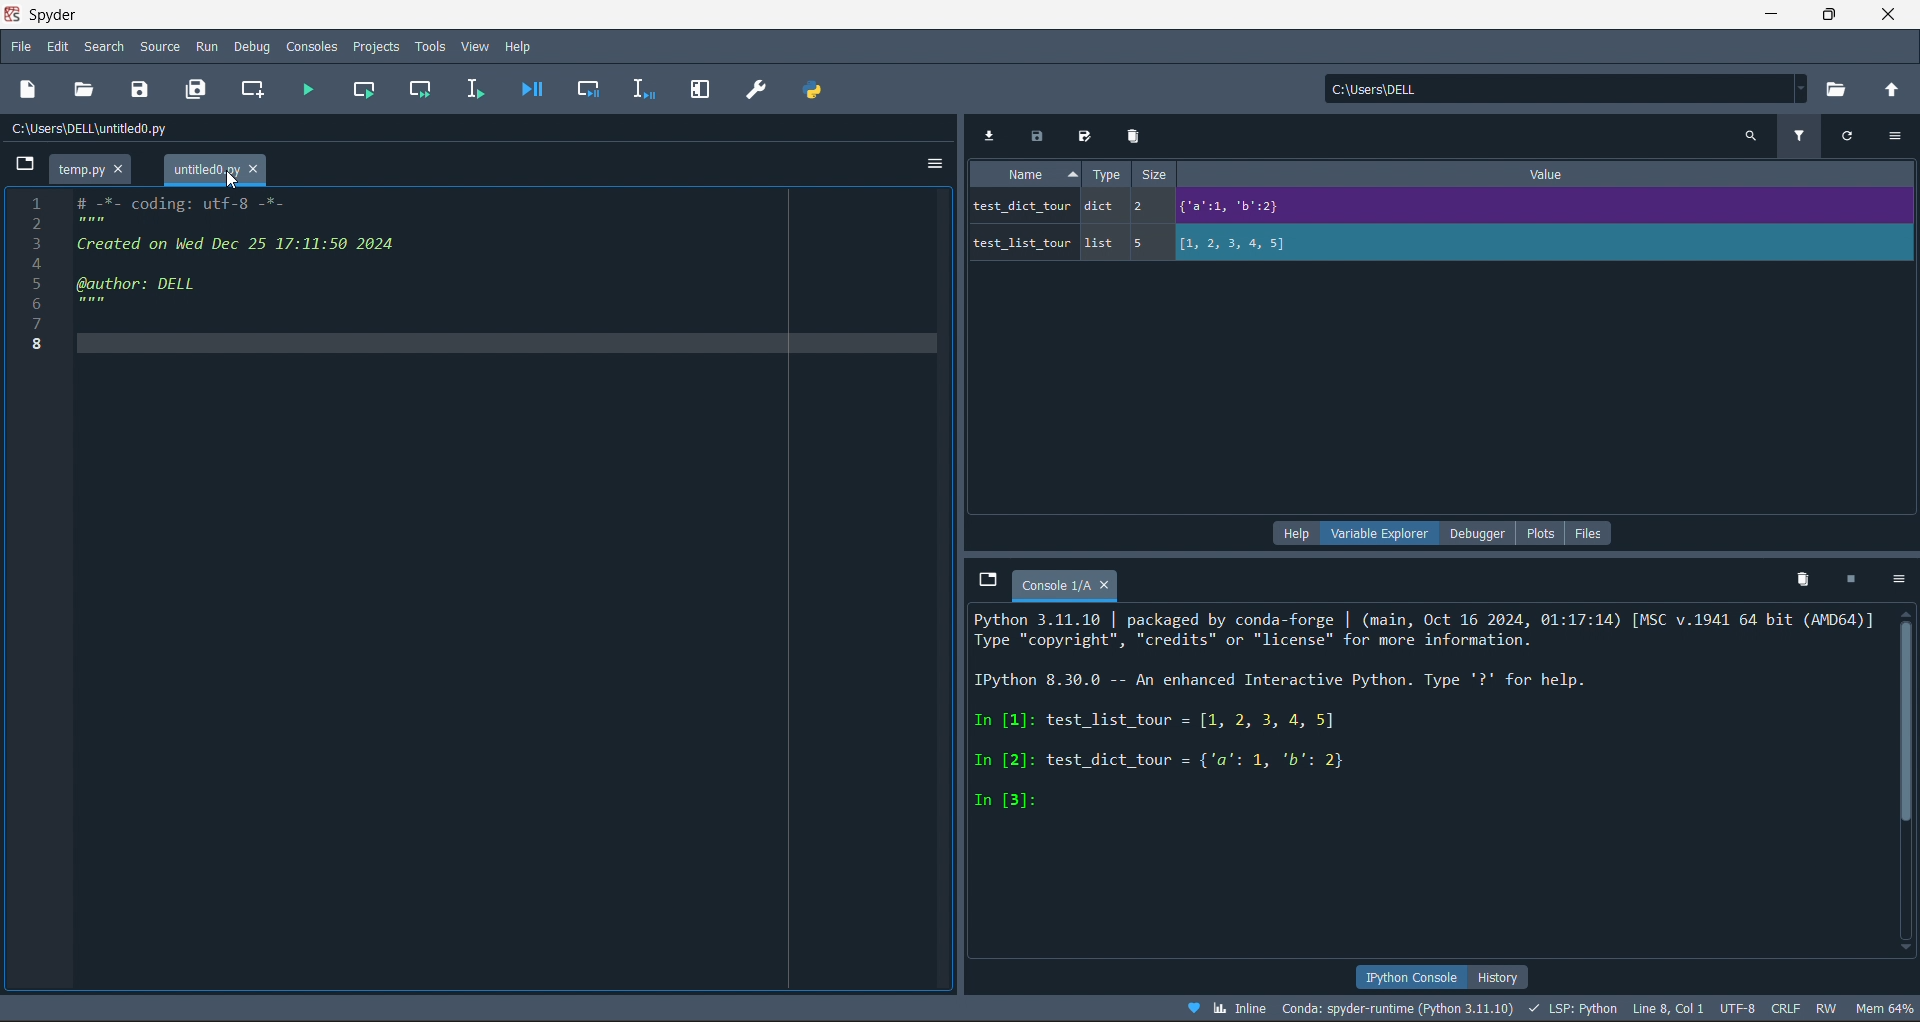 Image resolution: width=1920 pixels, height=1022 pixels. What do you see at coordinates (638, 87) in the screenshot?
I see `debug line` at bounding box center [638, 87].